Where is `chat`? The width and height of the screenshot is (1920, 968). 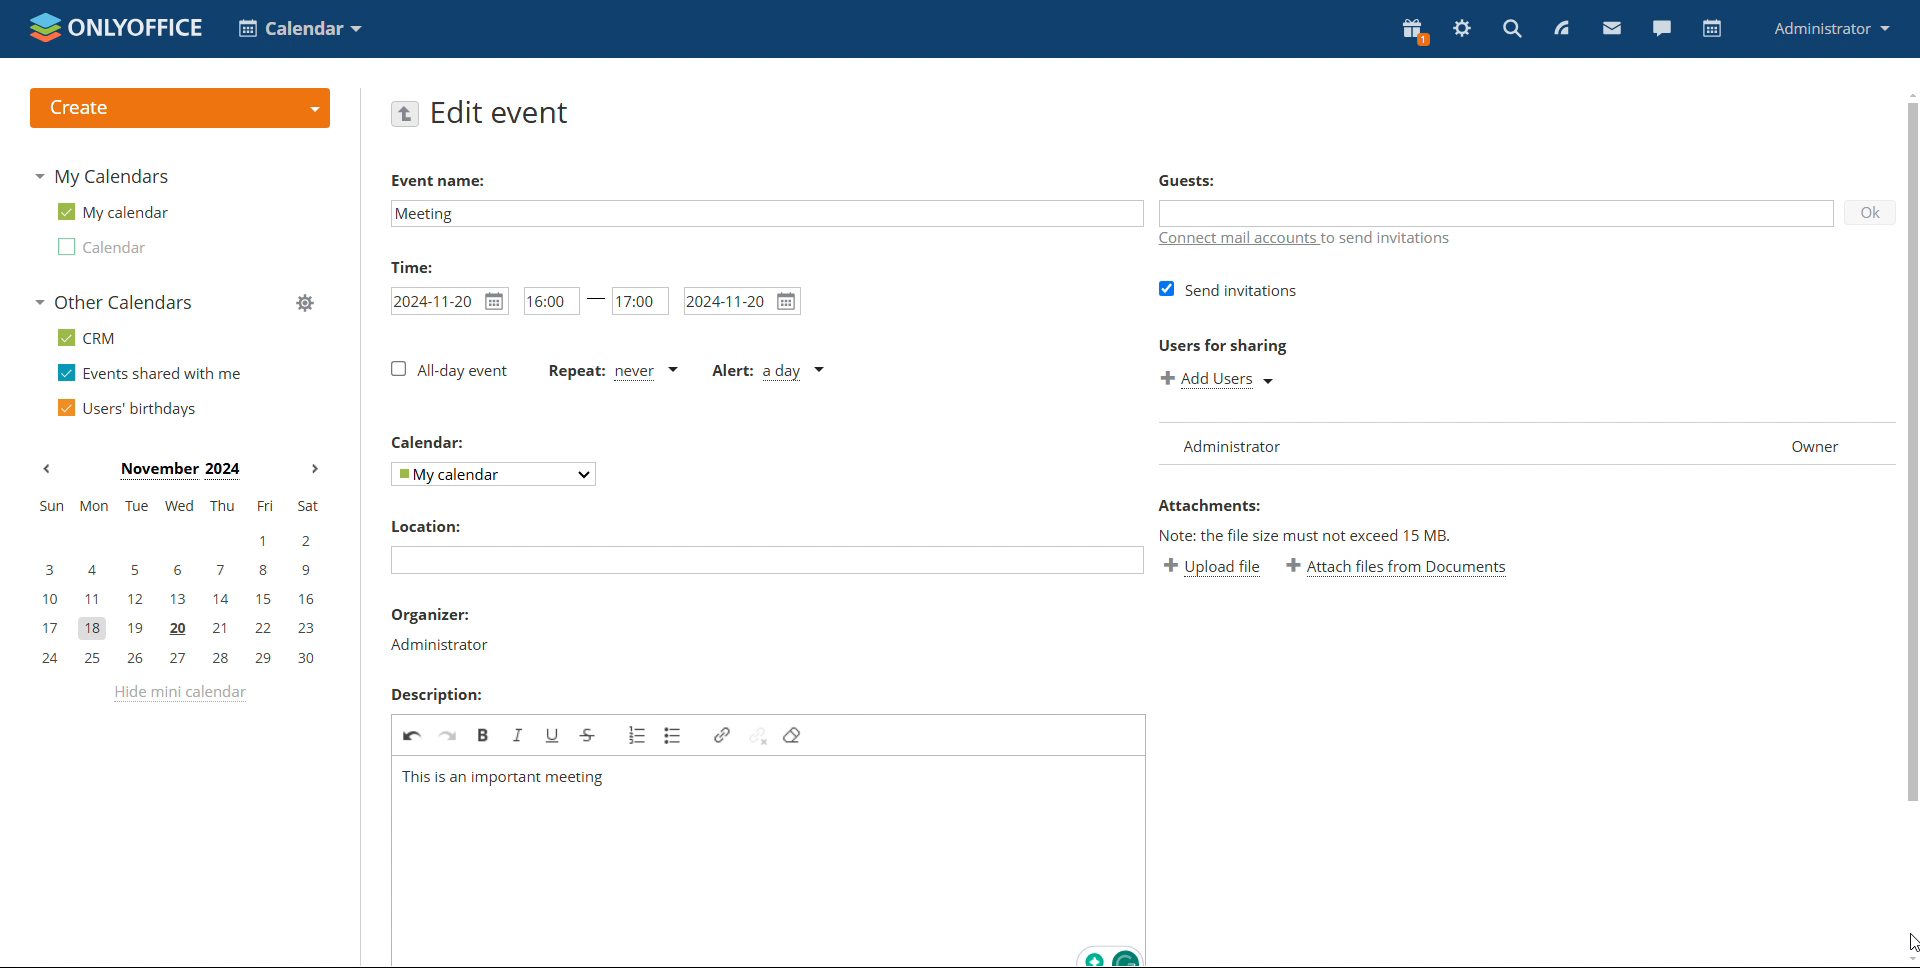
chat is located at coordinates (1661, 28).